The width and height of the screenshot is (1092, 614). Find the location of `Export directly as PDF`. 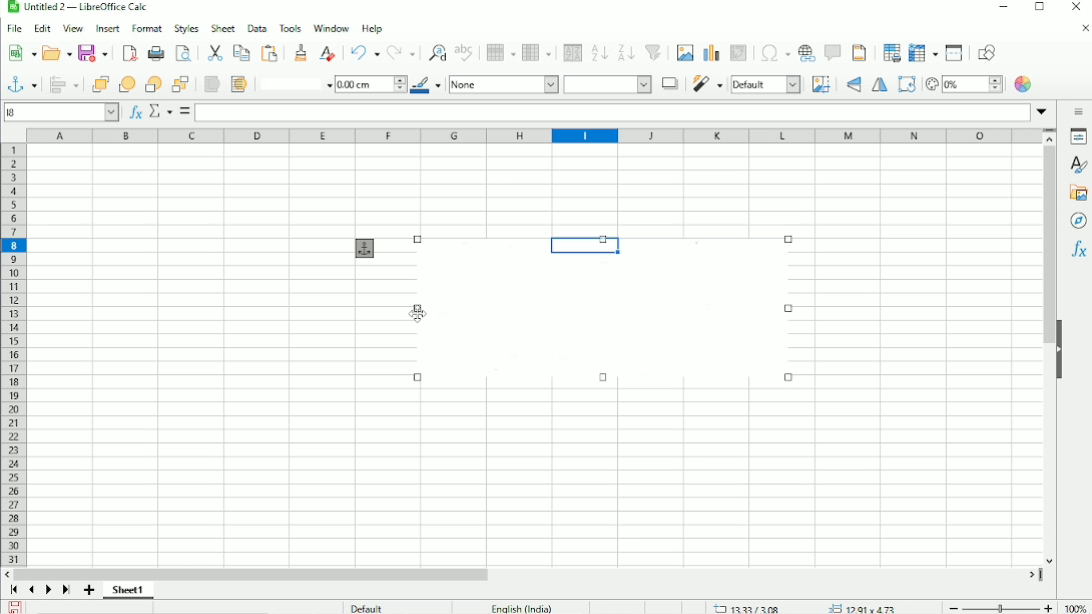

Export directly as PDF is located at coordinates (128, 54).